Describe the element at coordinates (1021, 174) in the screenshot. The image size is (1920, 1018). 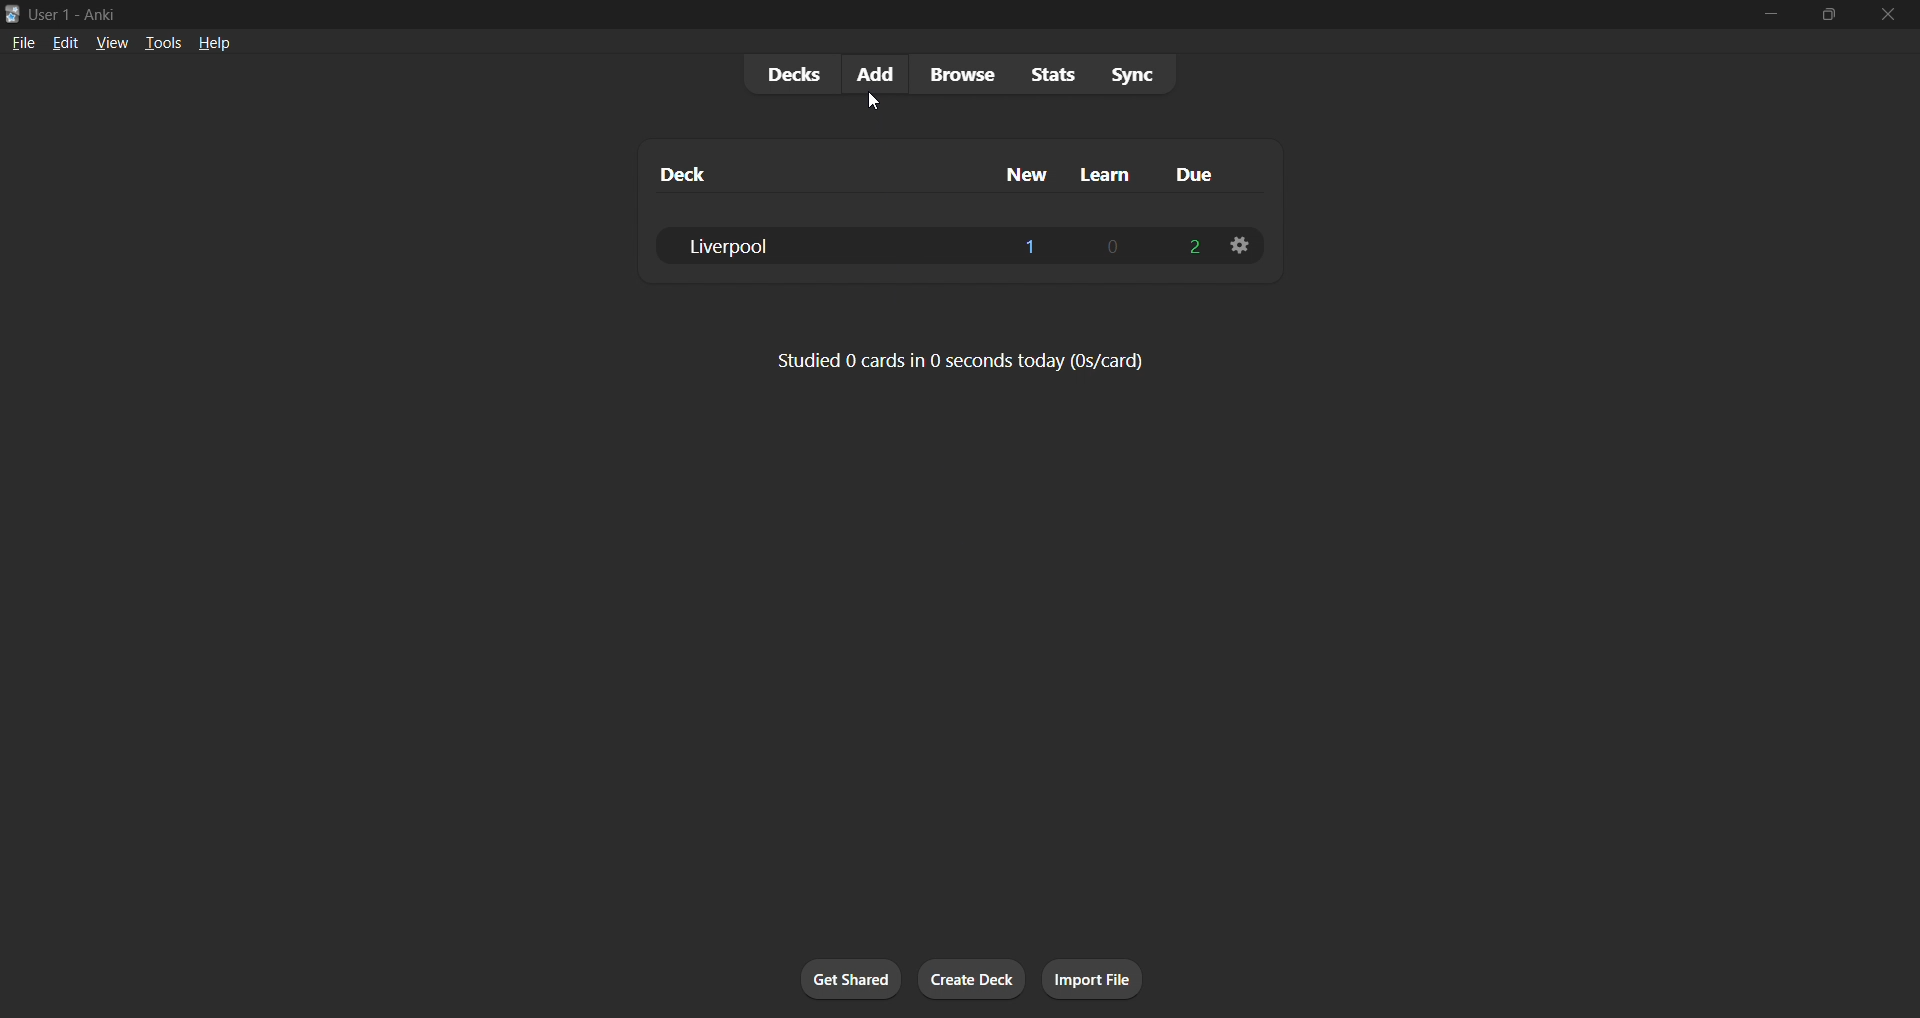
I see `new ` at that location.